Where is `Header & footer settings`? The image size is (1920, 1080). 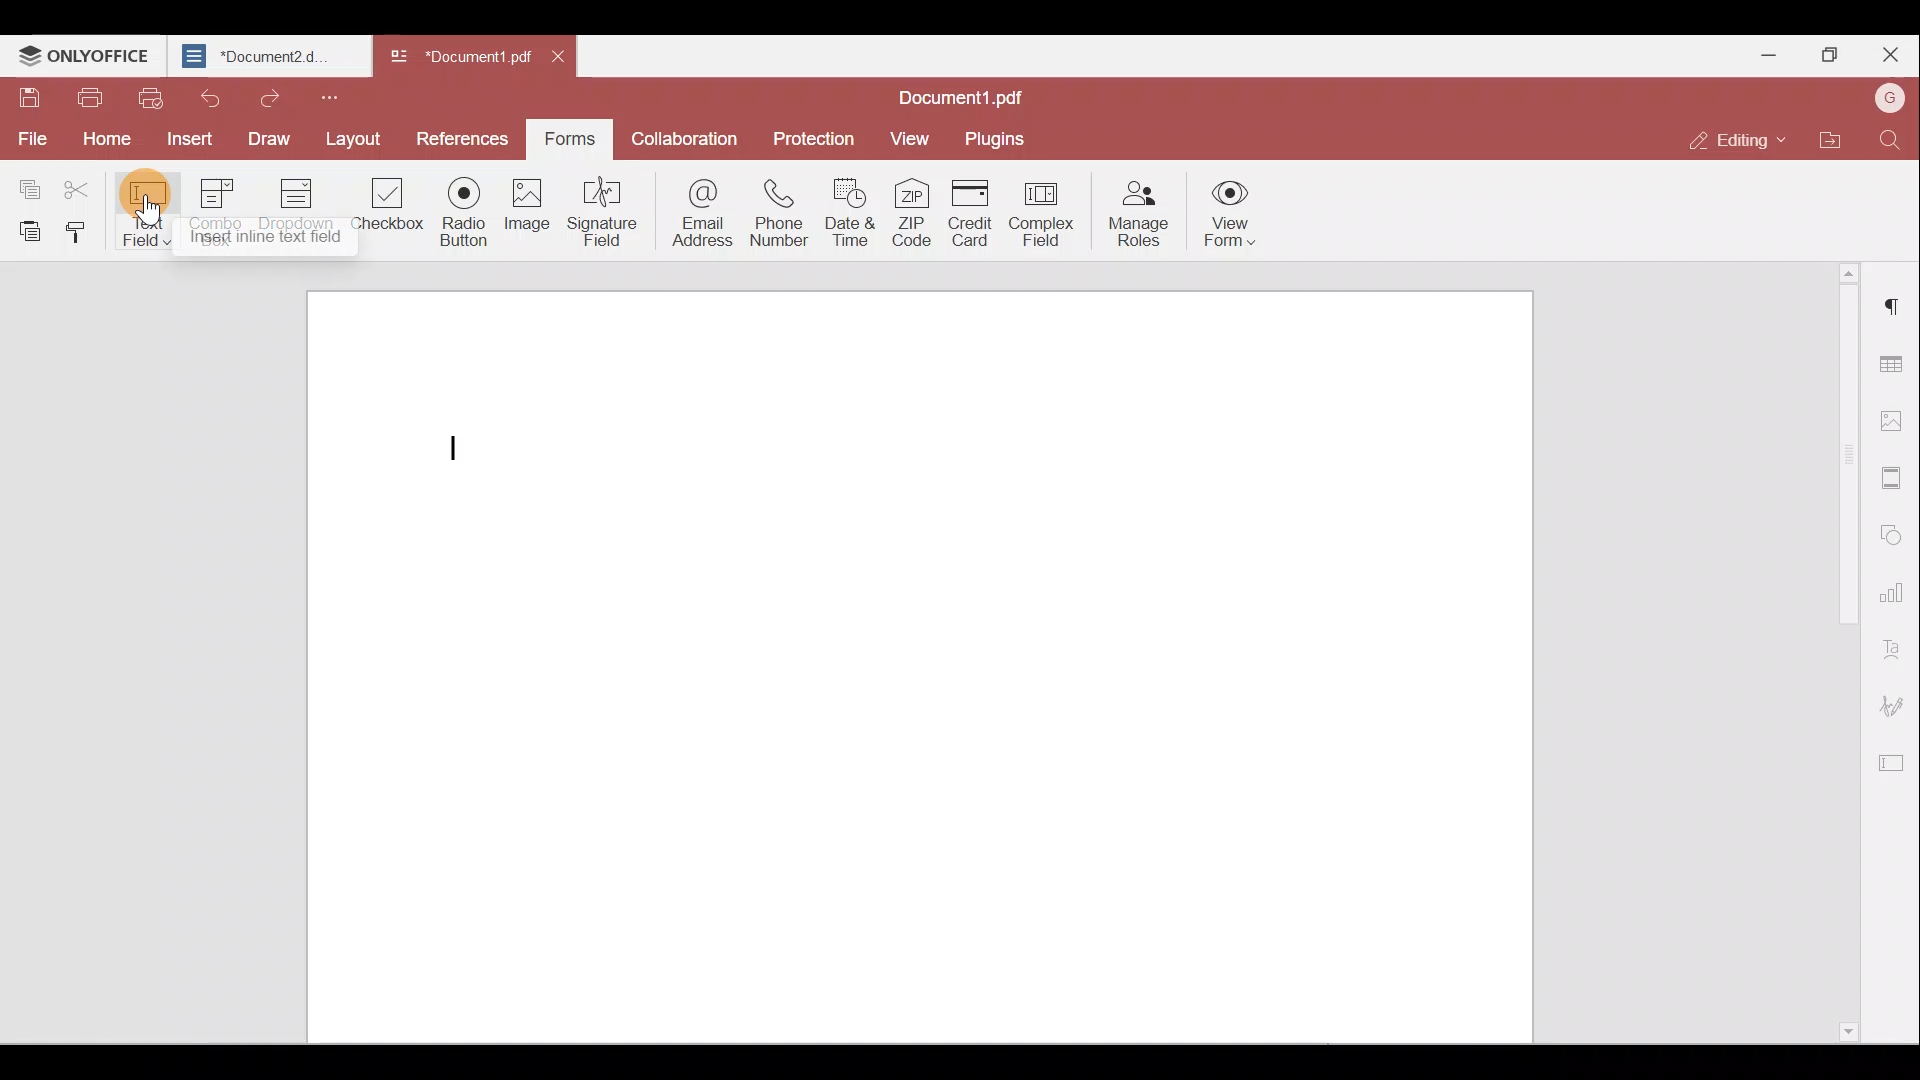 Header & footer settings is located at coordinates (1895, 478).